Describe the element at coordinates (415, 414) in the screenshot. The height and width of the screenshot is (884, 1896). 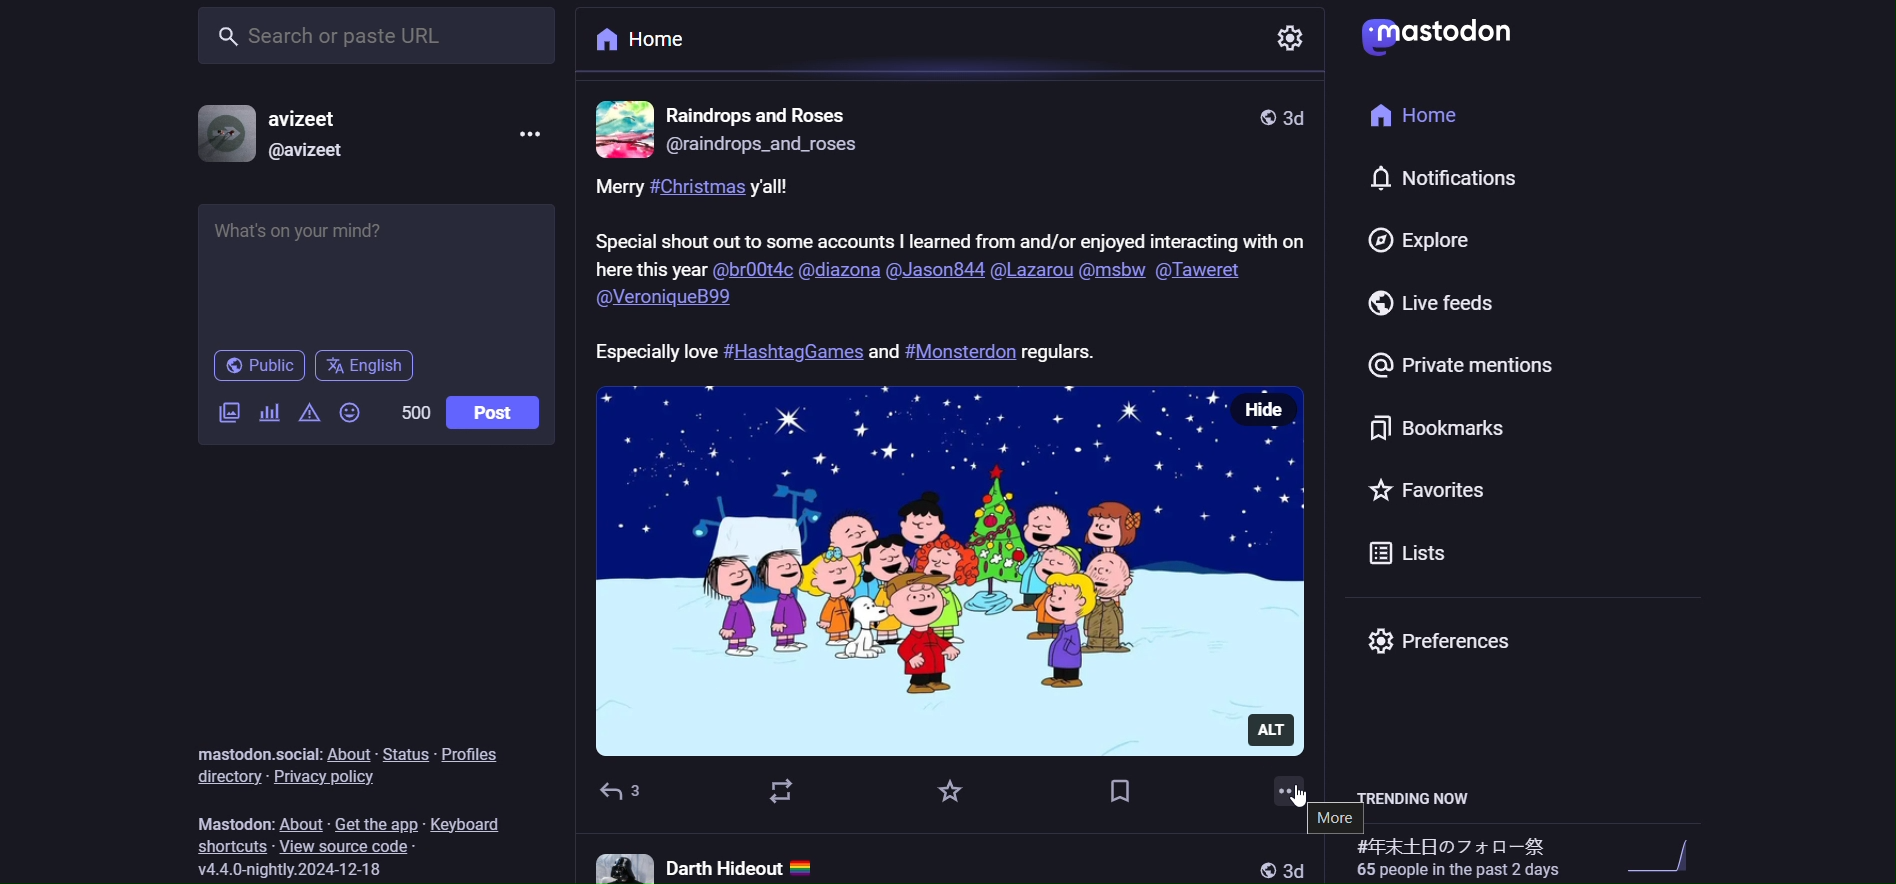
I see `word limit` at that location.